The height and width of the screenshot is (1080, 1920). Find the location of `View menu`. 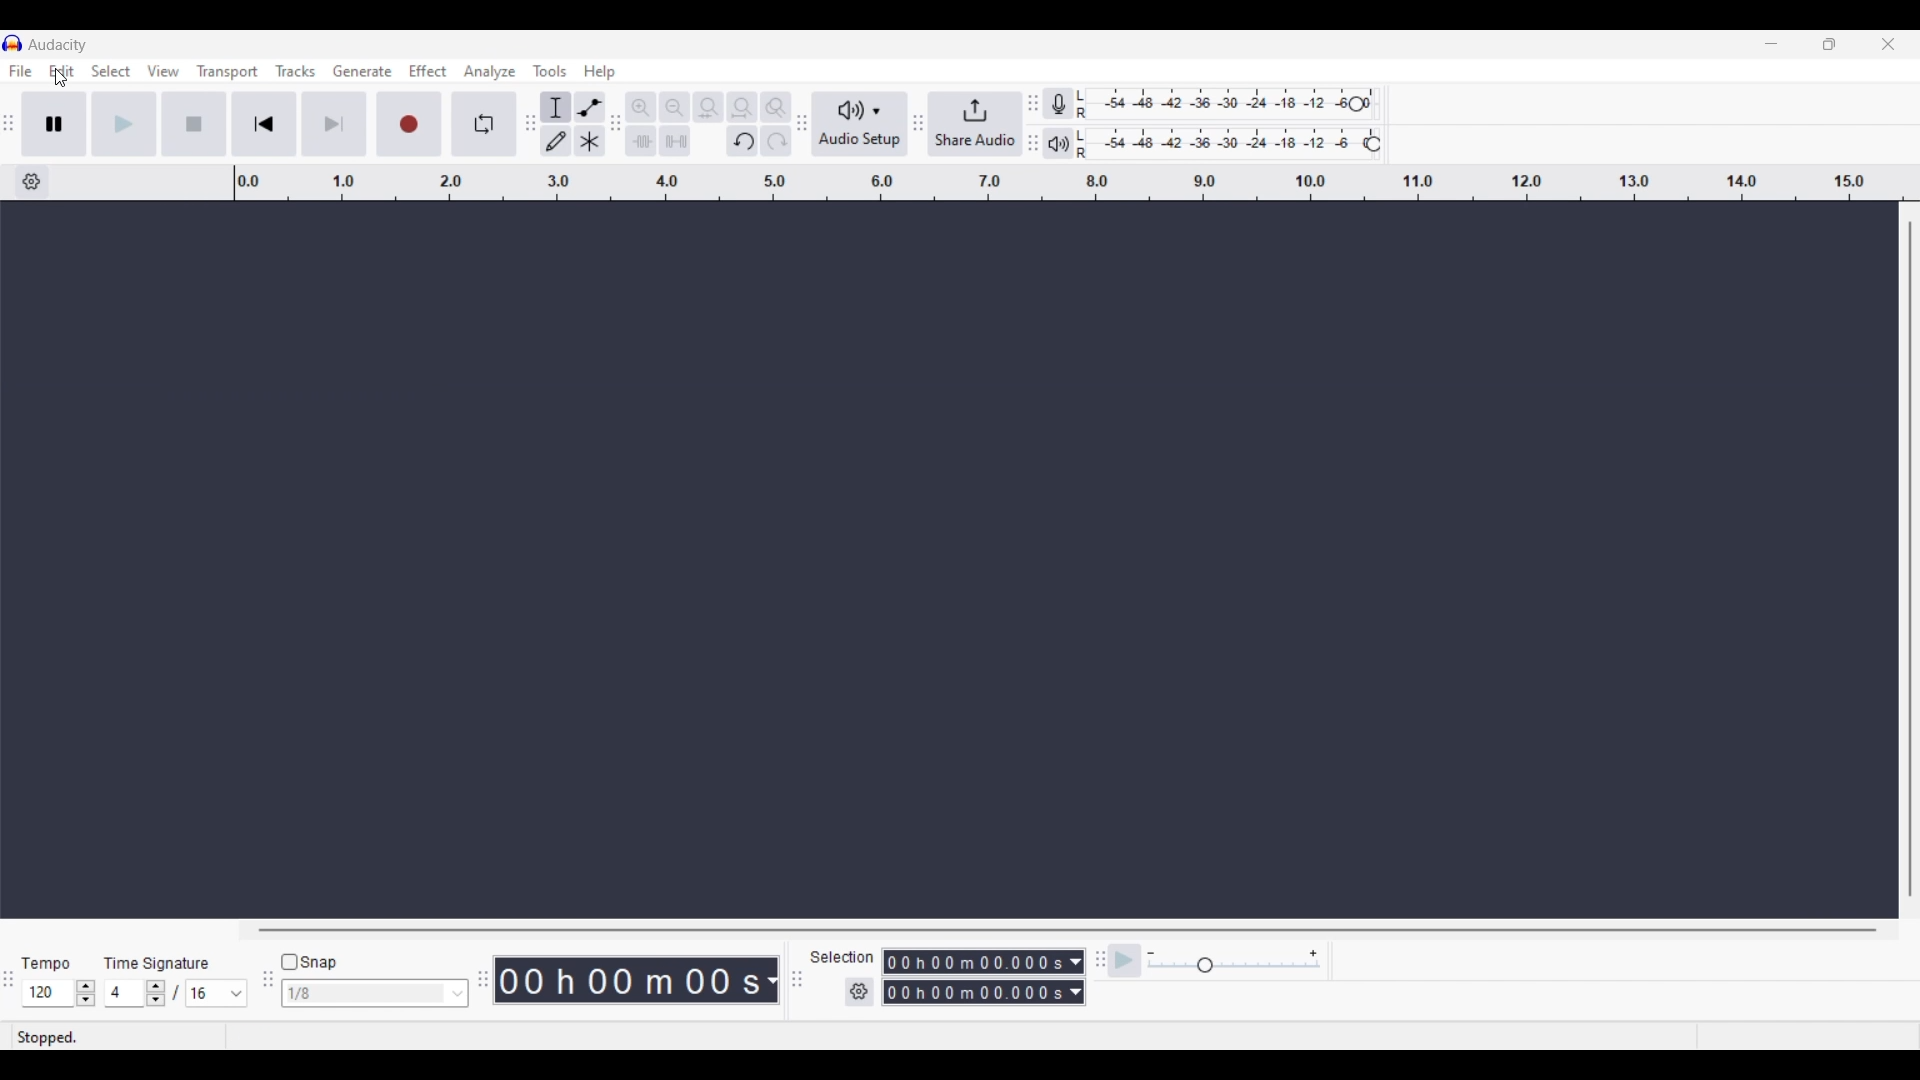

View menu is located at coordinates (163, 71).